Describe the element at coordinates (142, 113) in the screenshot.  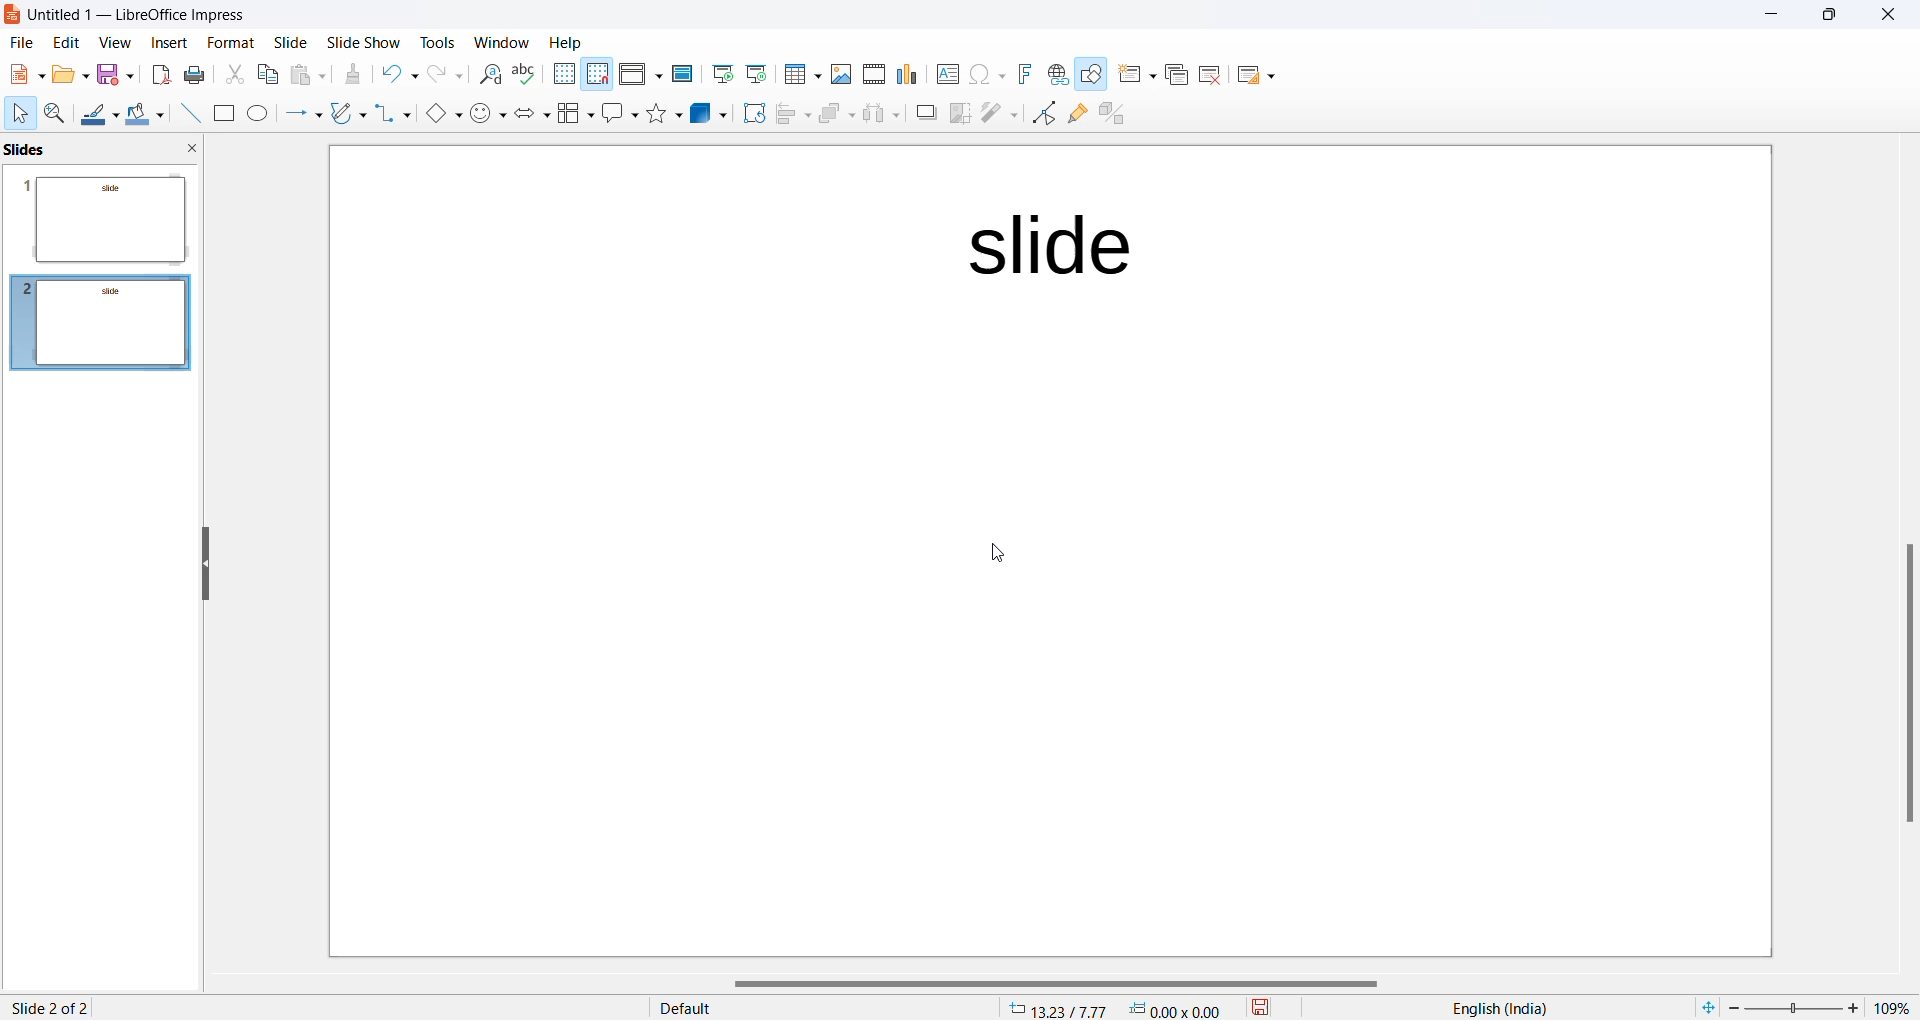
I see `Fill colour` at that location.